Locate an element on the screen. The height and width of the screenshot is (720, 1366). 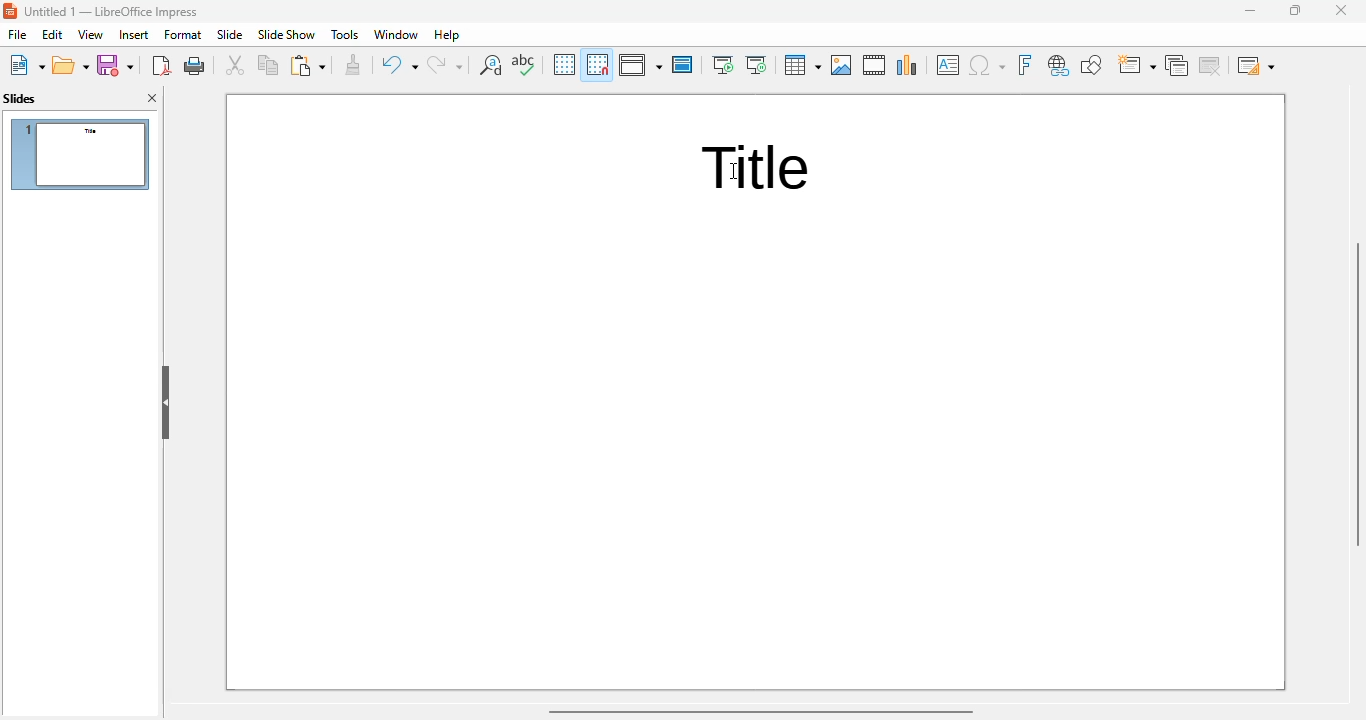
close is located at coordinates (1341, 10).